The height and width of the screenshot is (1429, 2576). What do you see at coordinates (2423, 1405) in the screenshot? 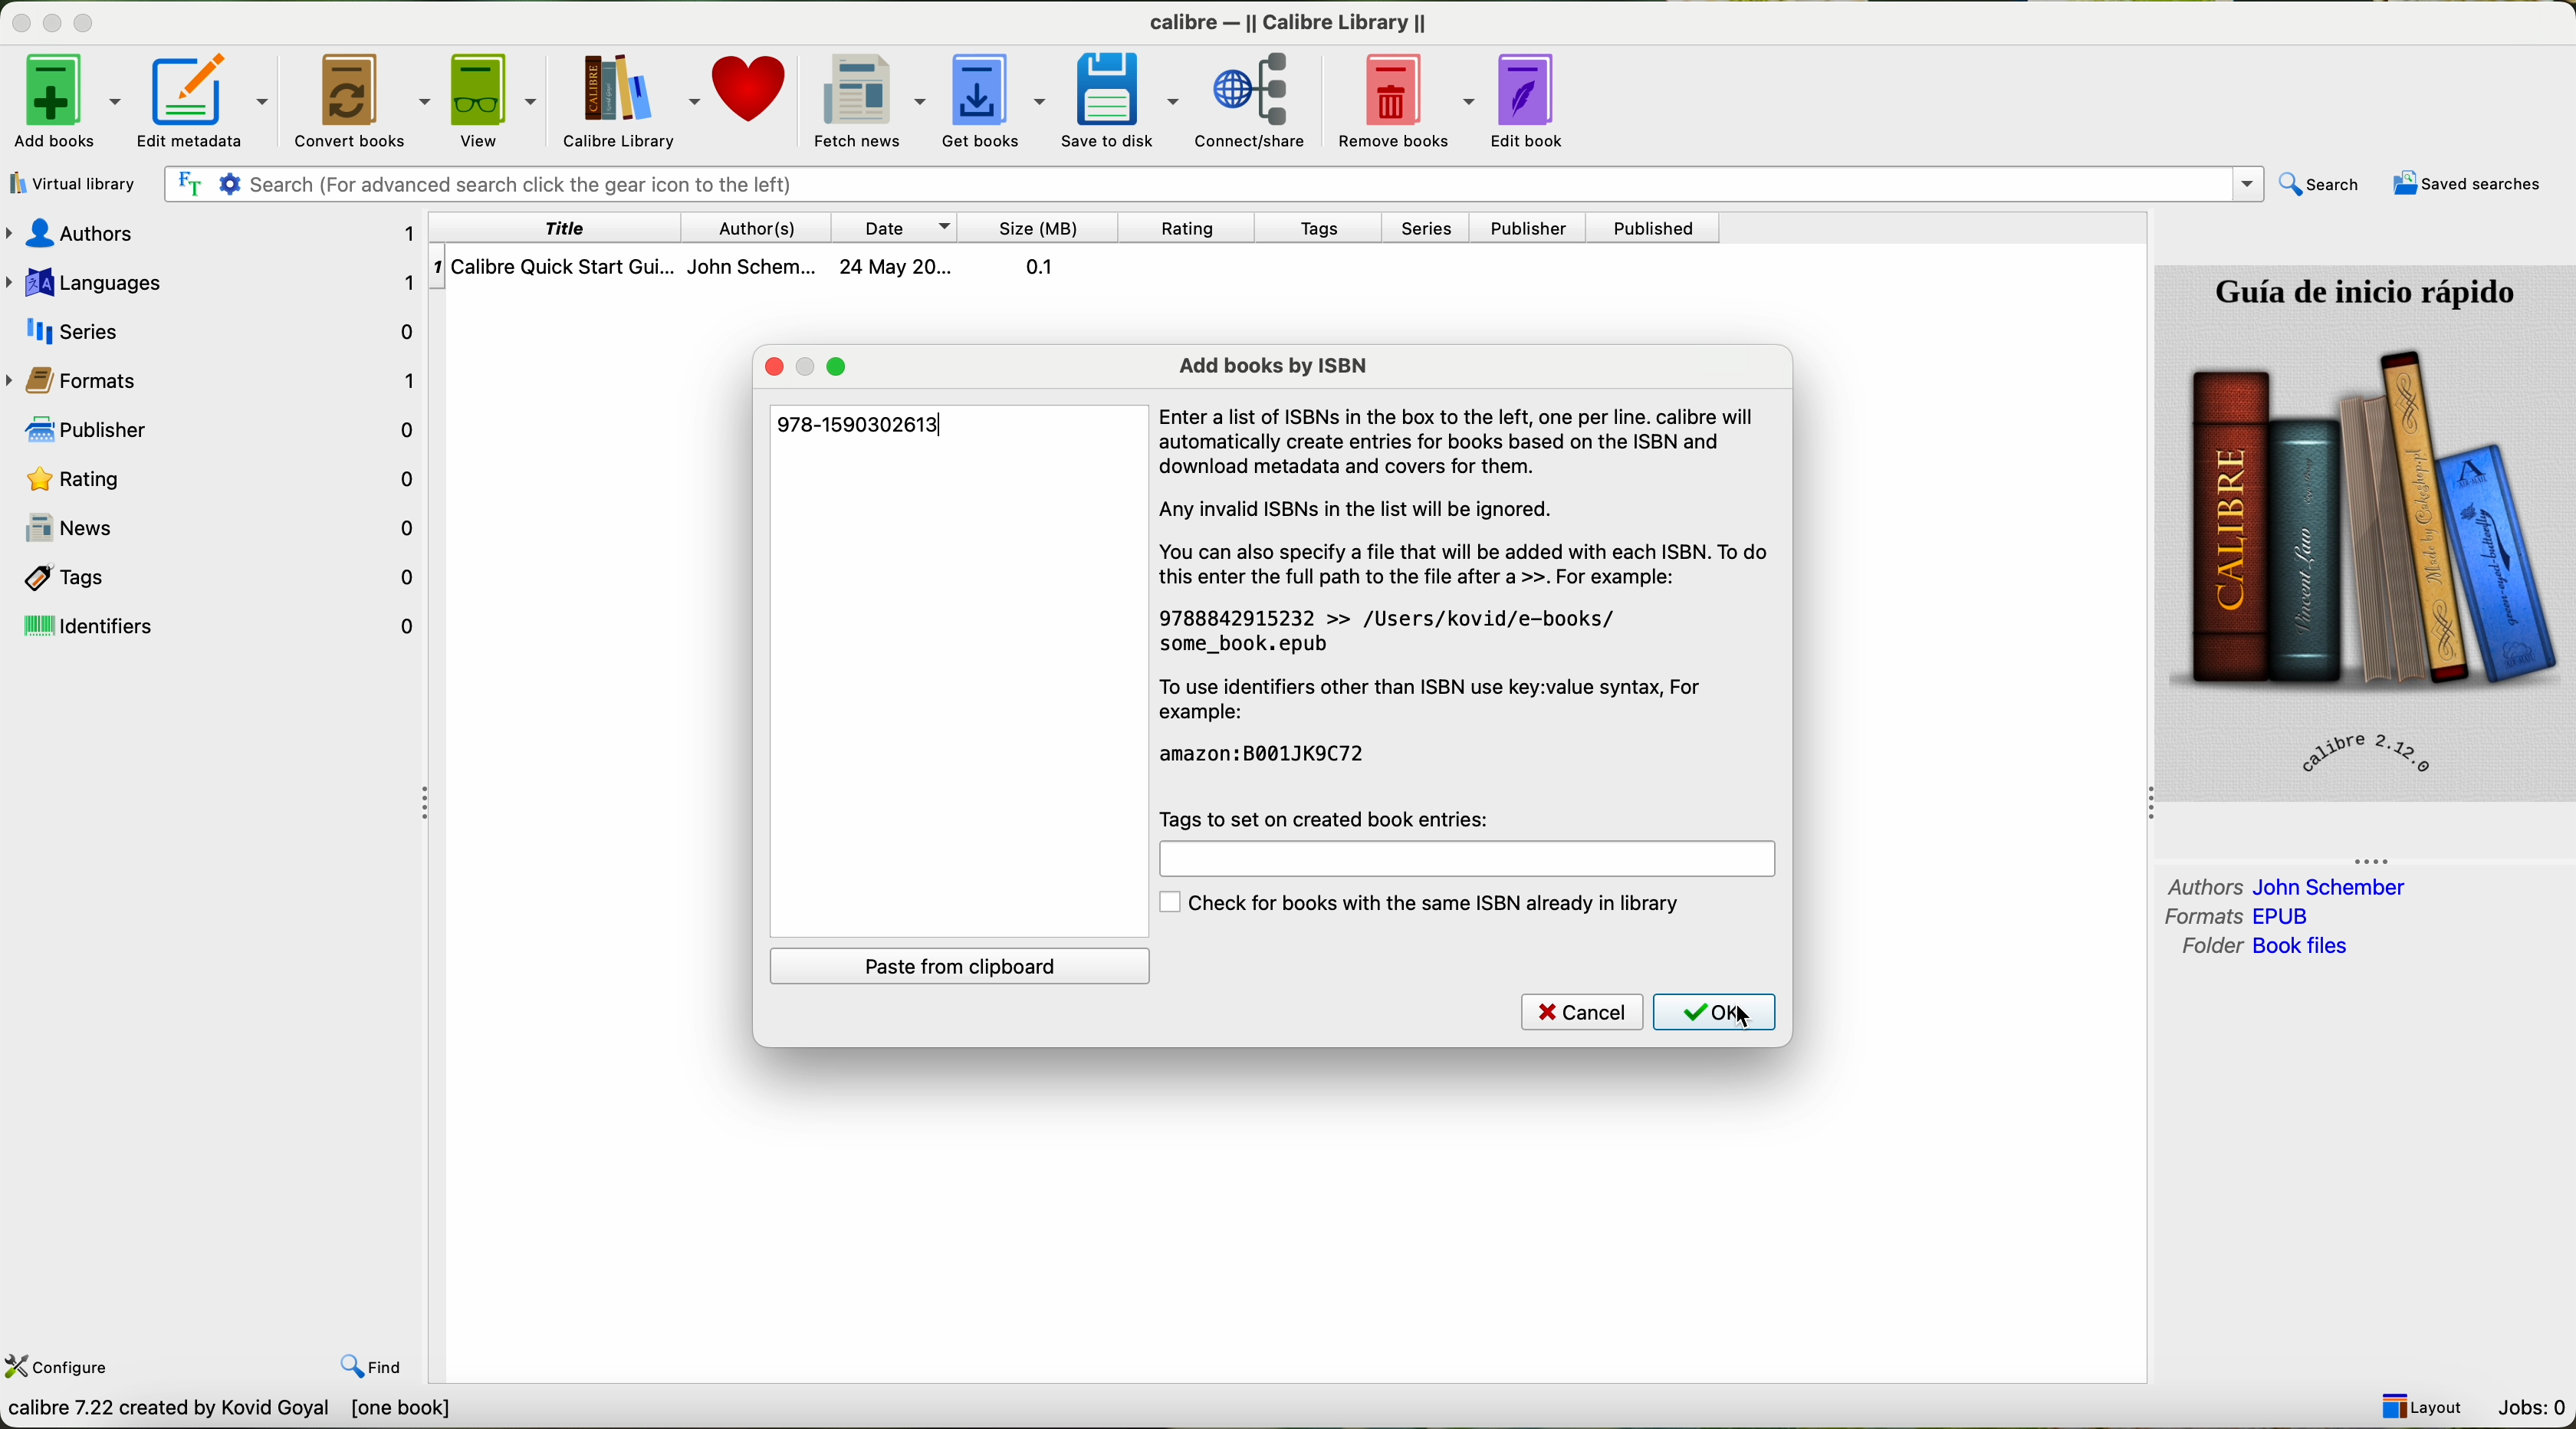
I see `layout` at bounding box center [2423, 1405].